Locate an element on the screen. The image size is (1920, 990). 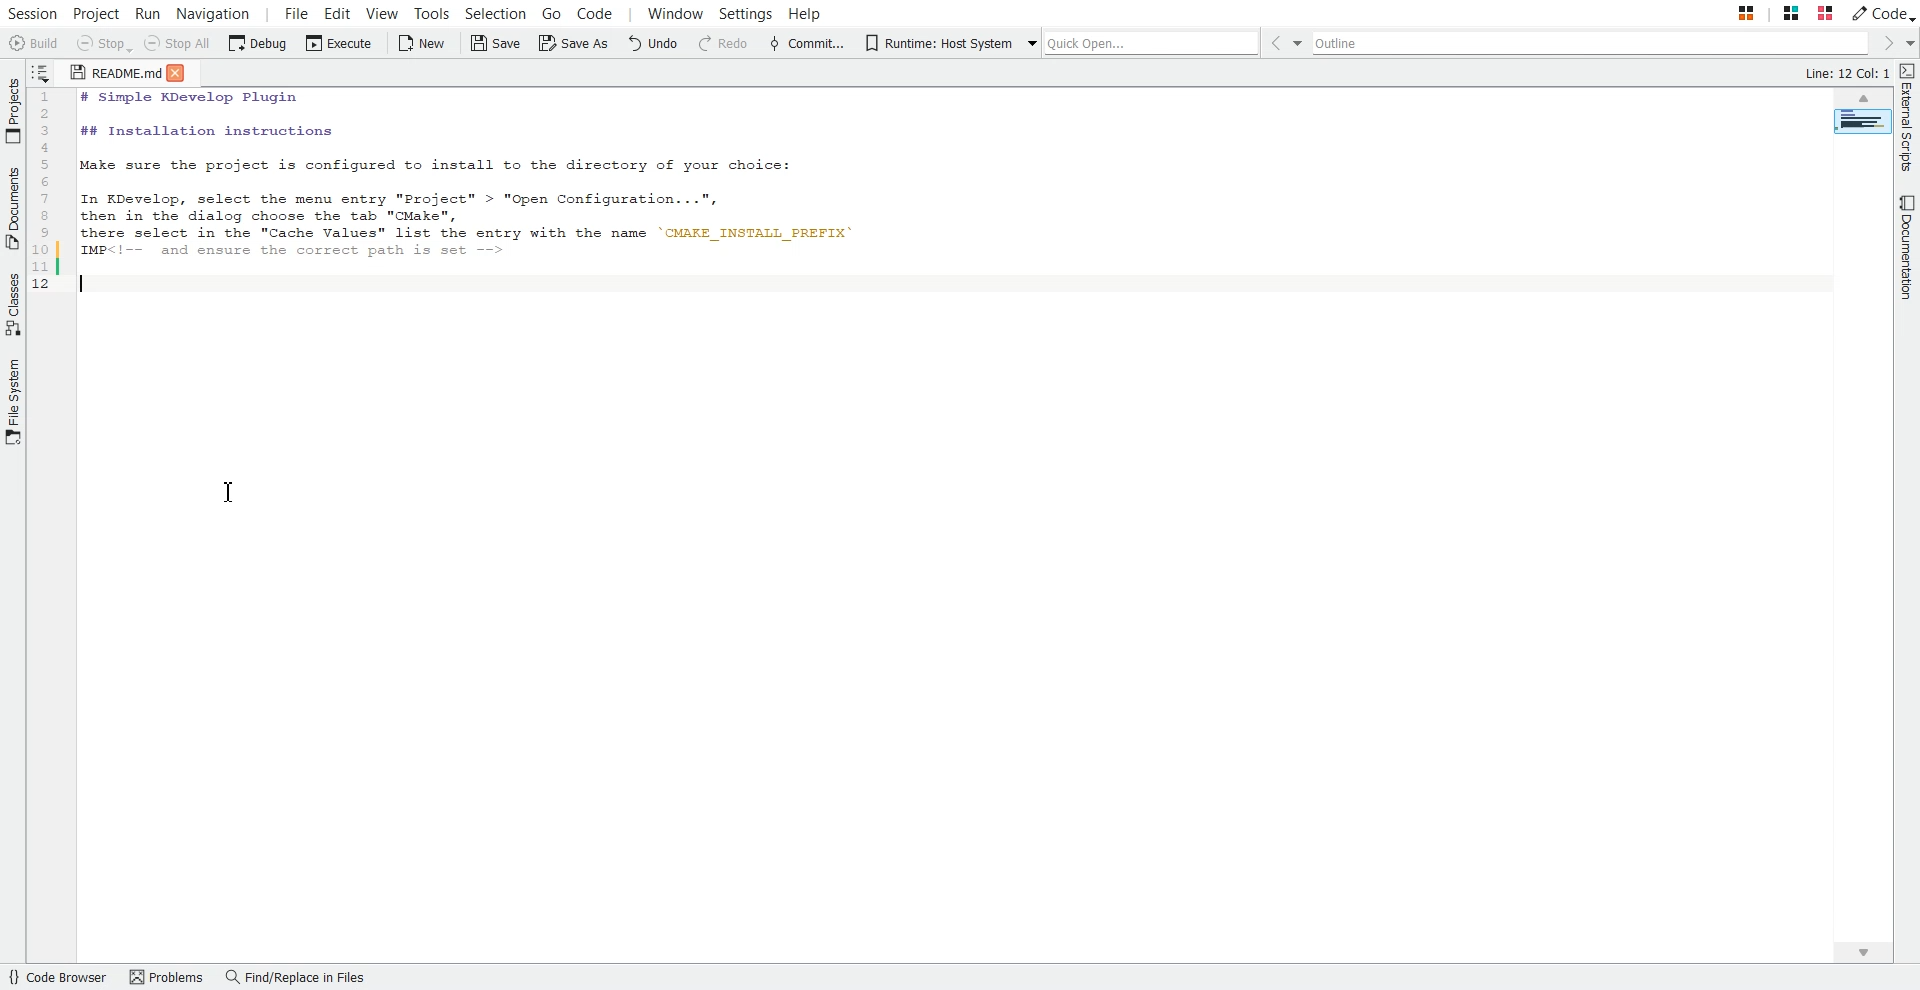
Code Line is located at coordinates (45, 192).